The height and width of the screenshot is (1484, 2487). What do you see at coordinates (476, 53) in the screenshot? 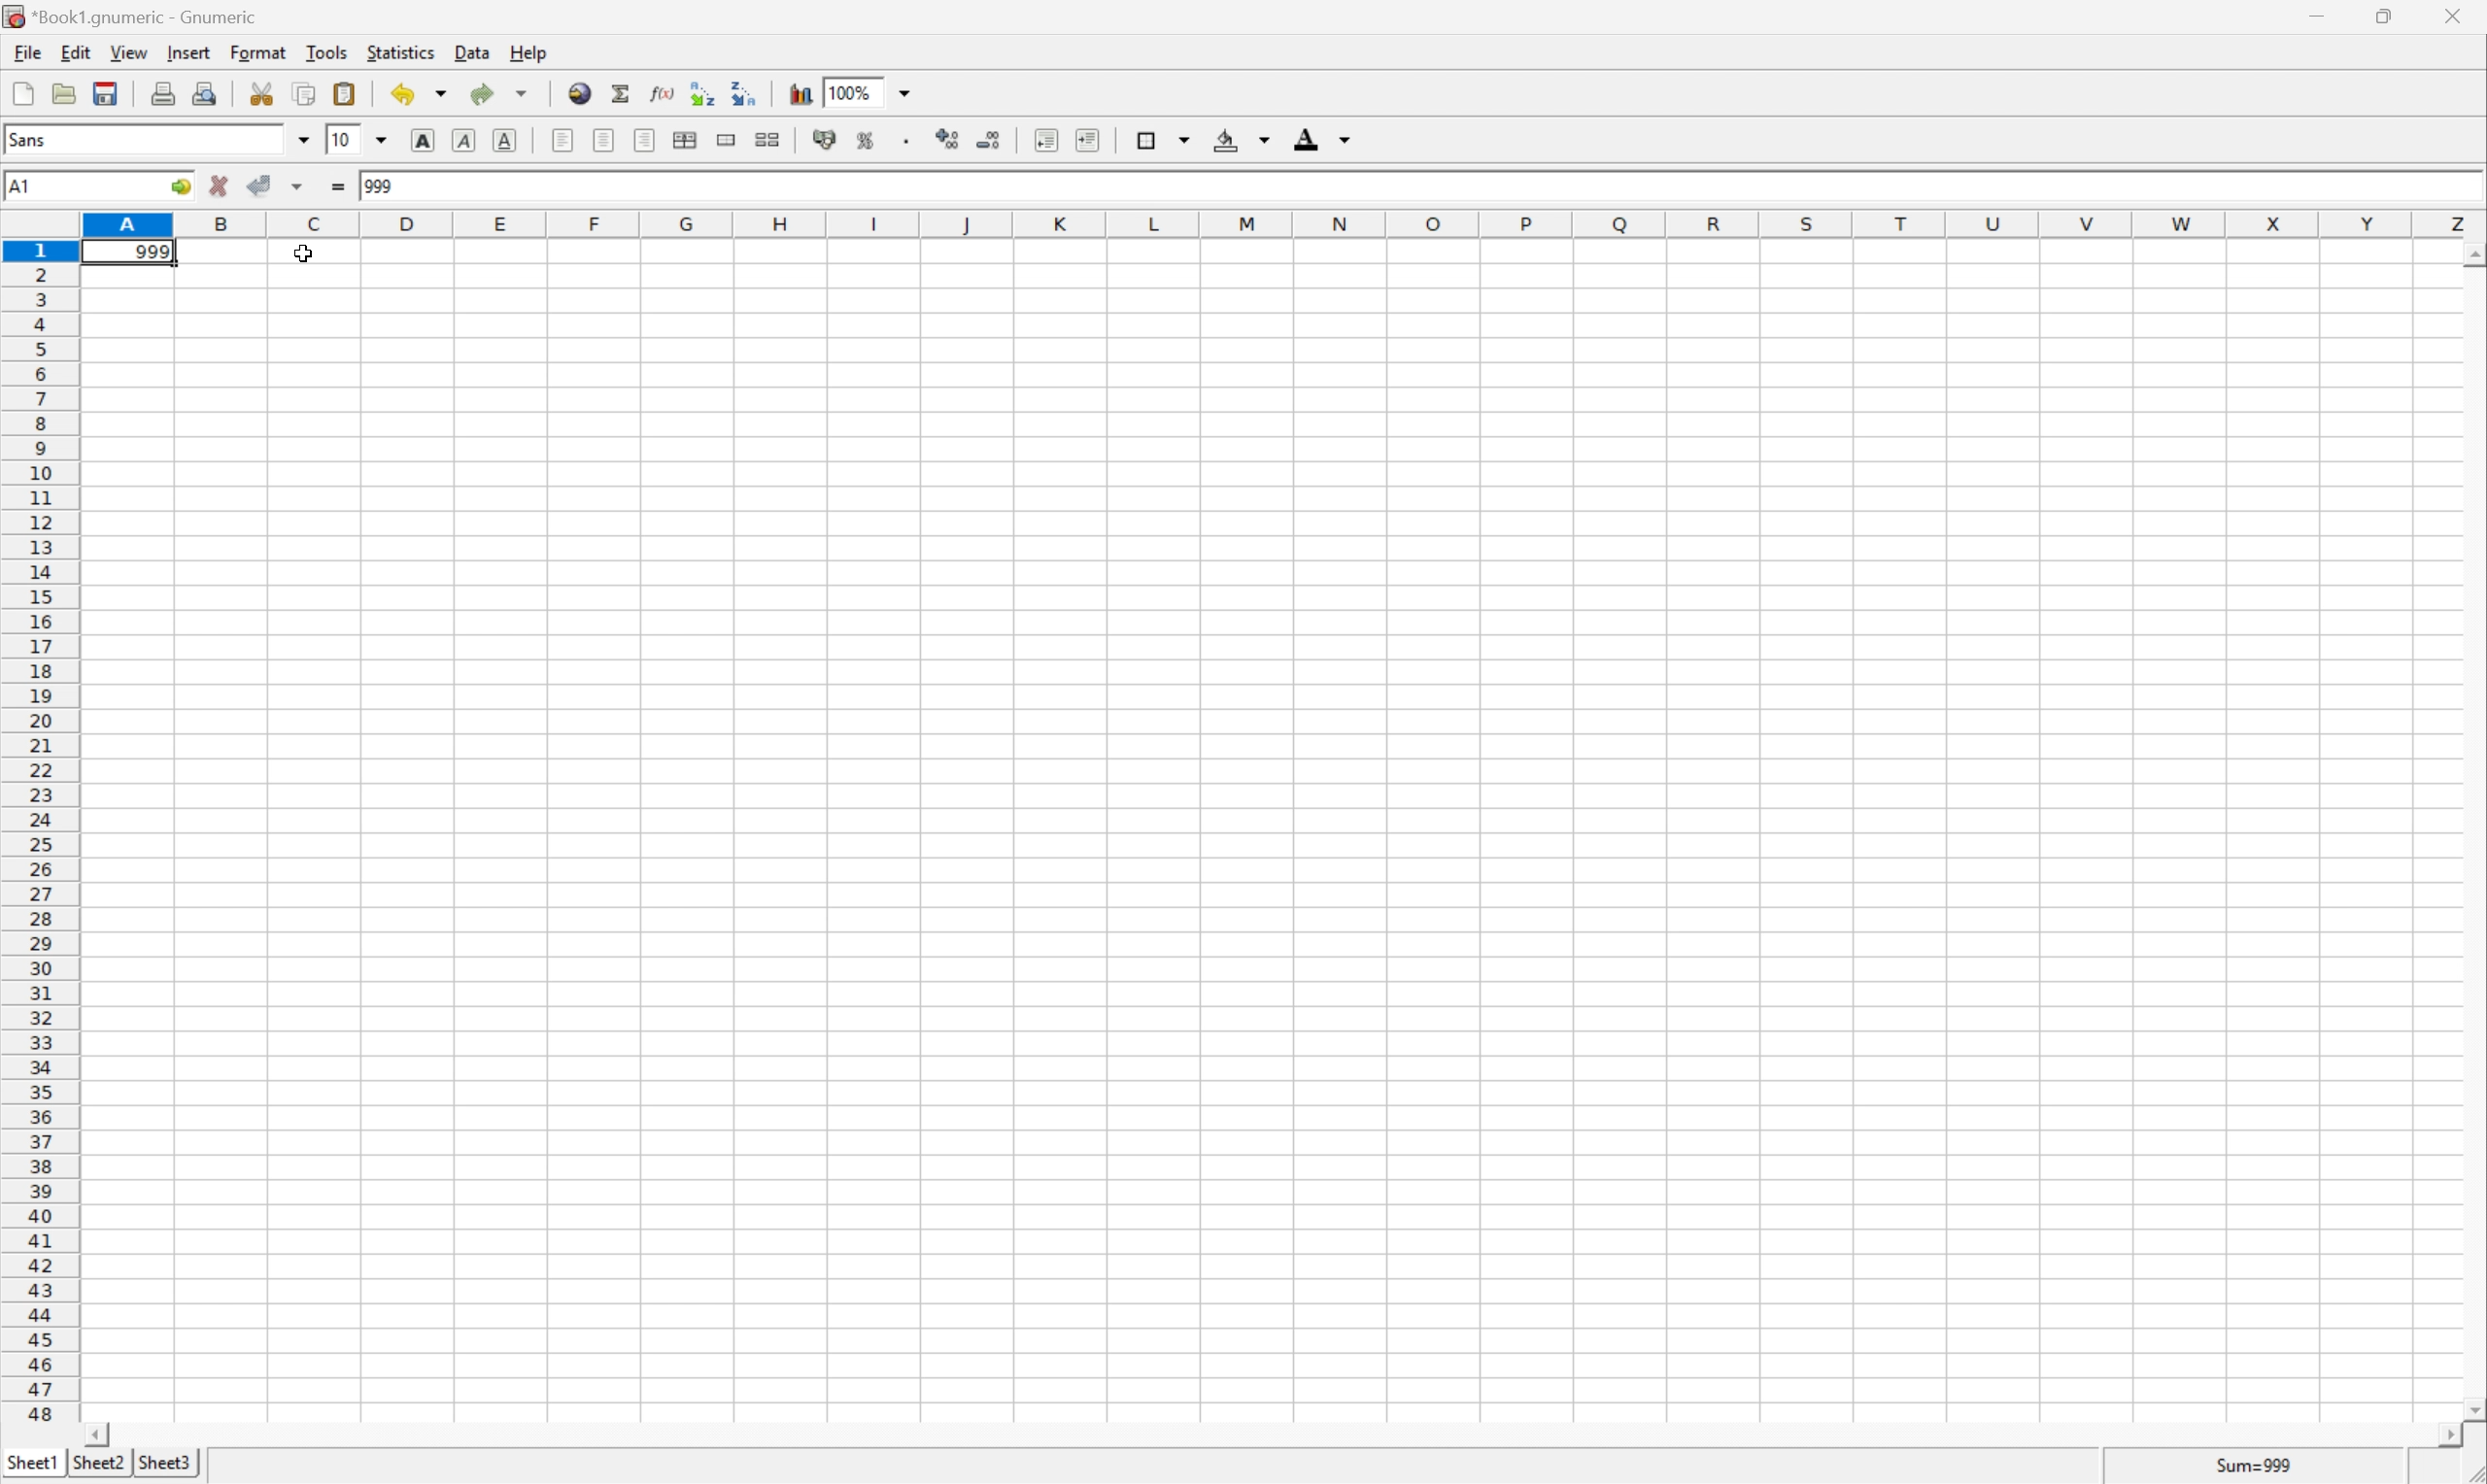
I see `data` at bounding box center [476, 53].